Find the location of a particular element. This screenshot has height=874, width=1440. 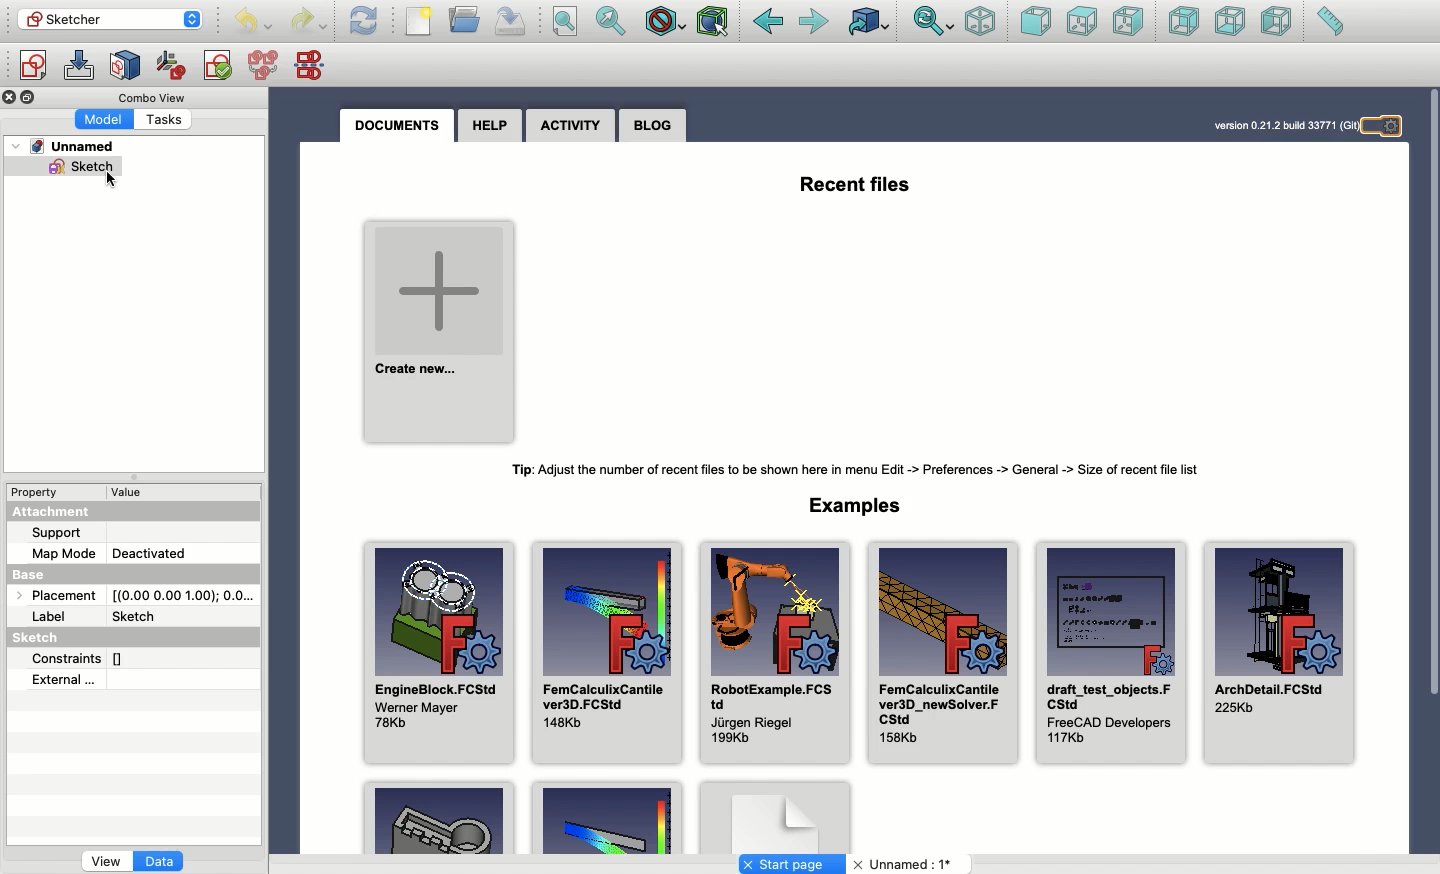

Left is located at coordinates (1278, 21).